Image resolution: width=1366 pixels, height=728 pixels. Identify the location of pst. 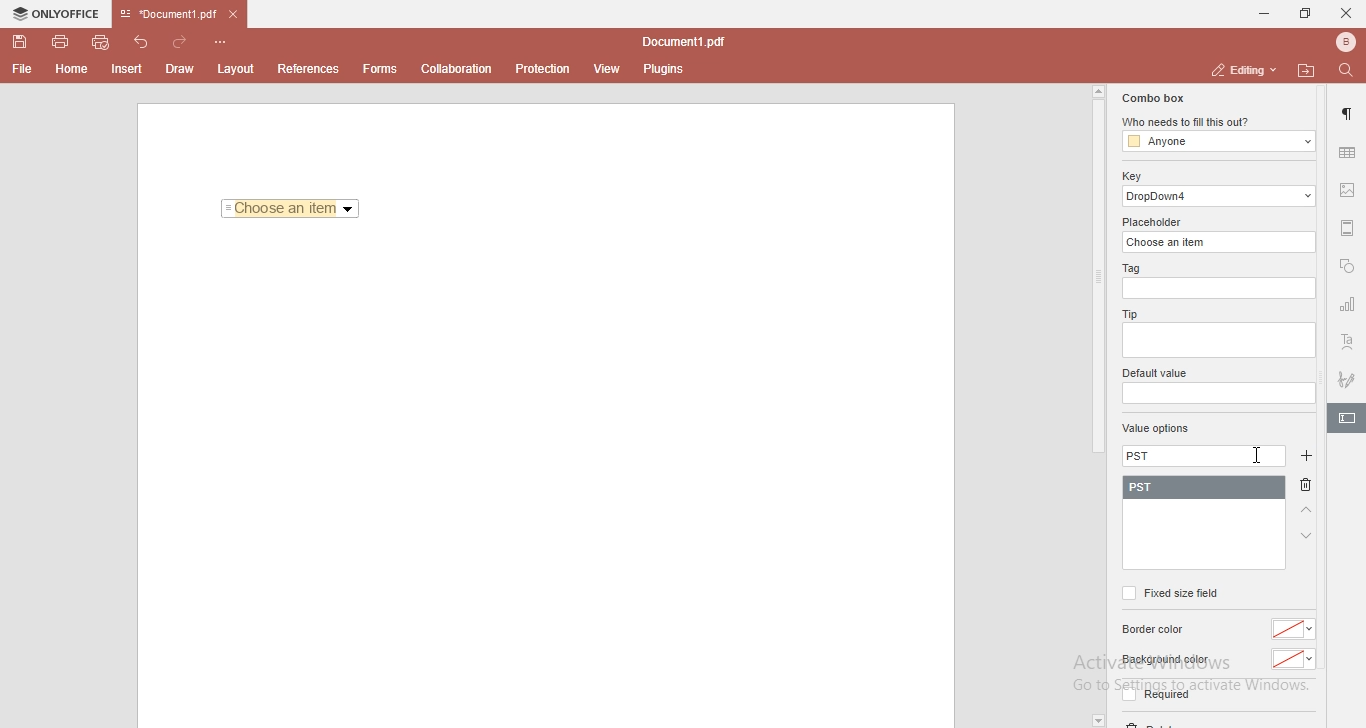
(1203, 457).